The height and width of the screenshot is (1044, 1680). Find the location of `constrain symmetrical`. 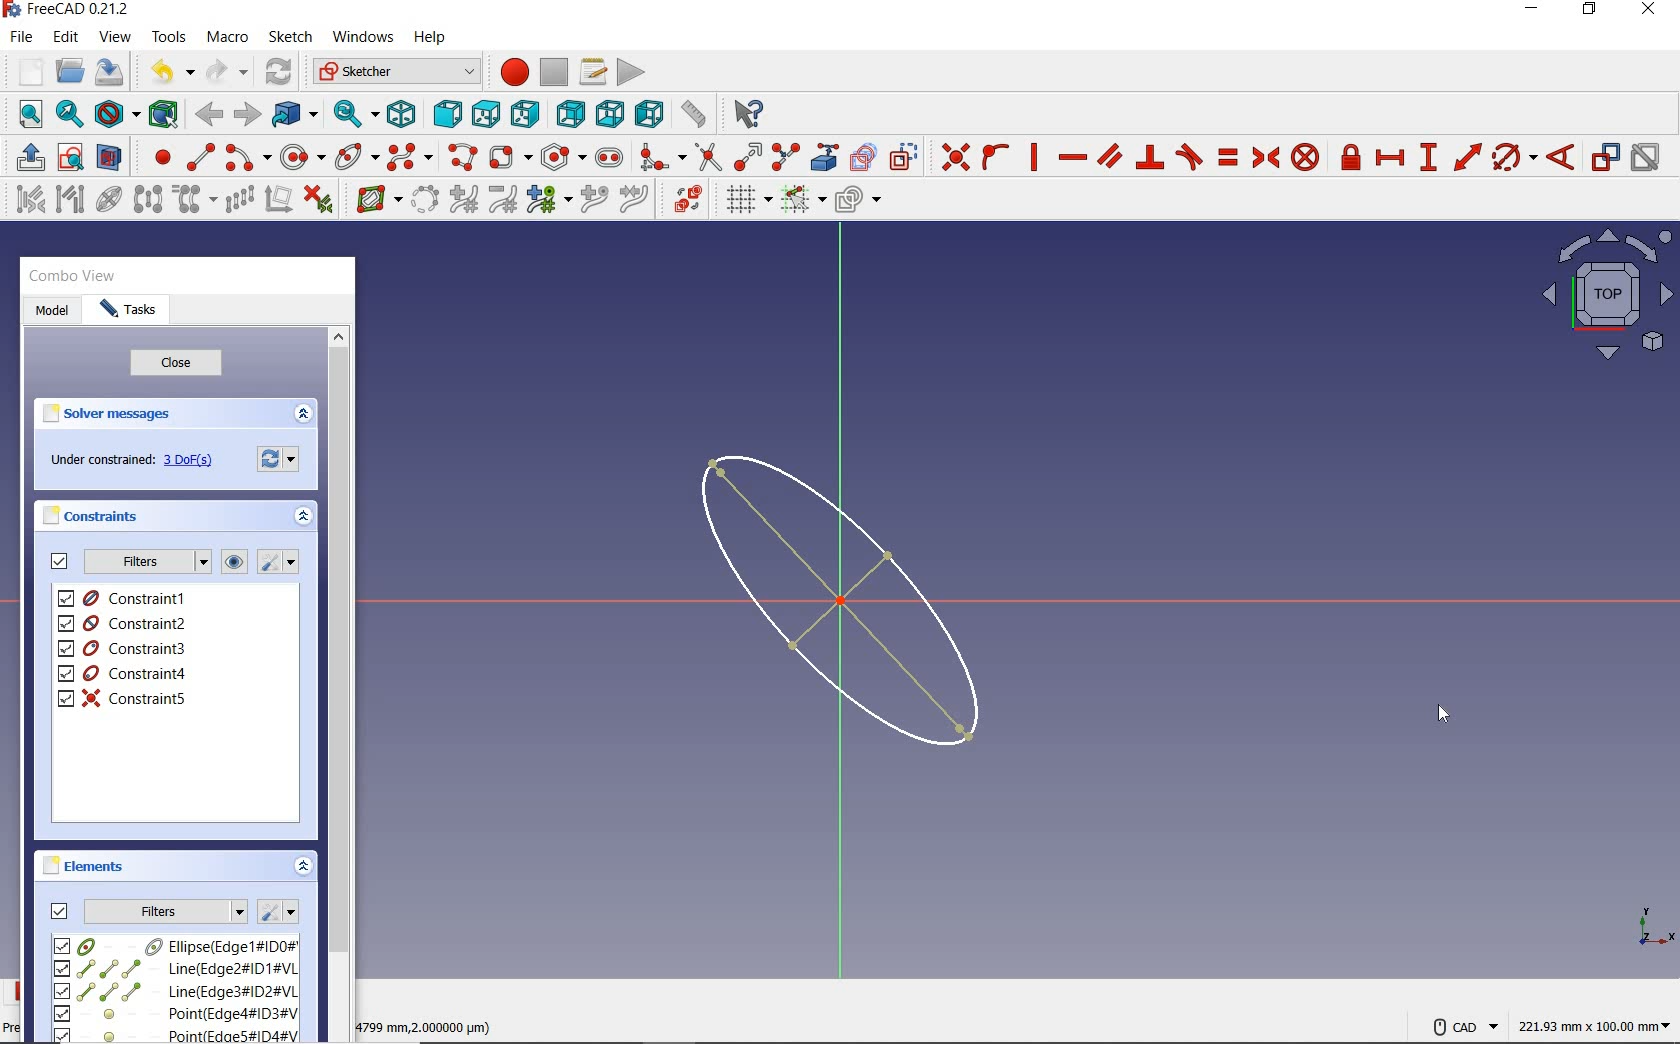

constrain symmetrical is located at coordinates (1264, 157).